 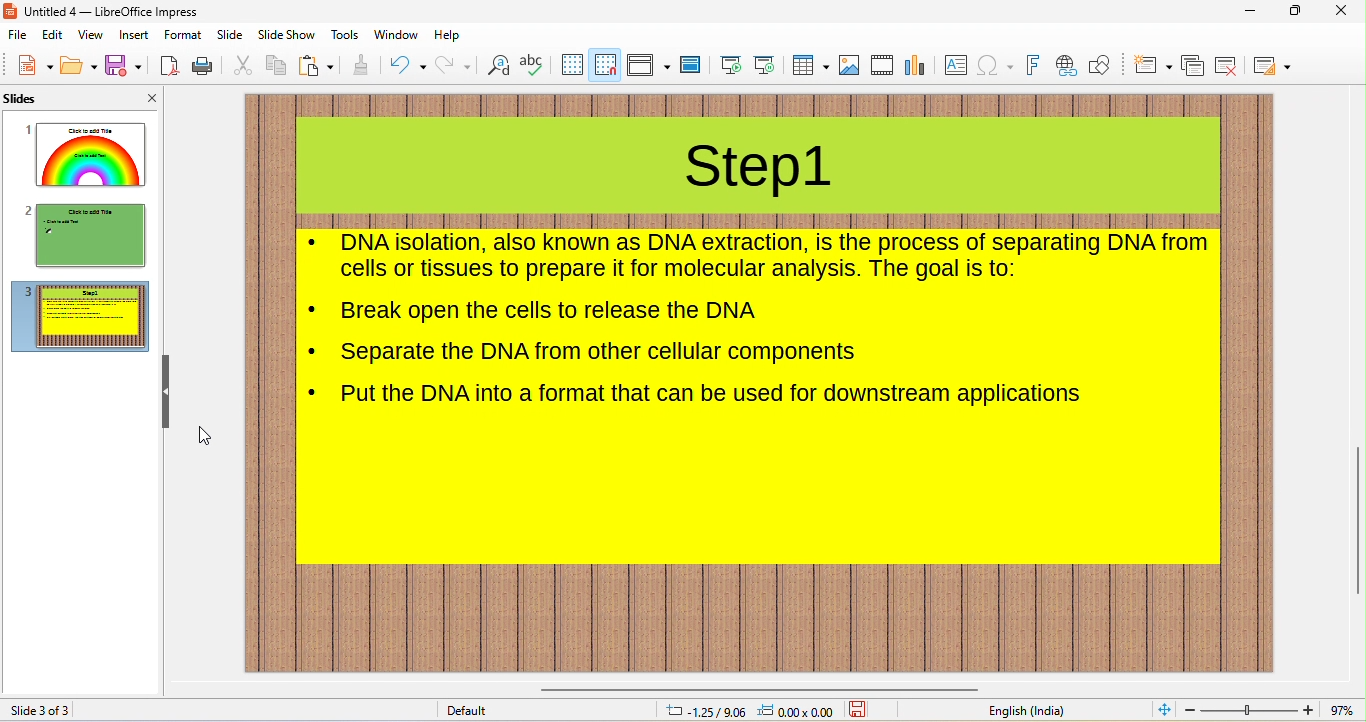 I want to click on display grid, so click(x=570, y=65).